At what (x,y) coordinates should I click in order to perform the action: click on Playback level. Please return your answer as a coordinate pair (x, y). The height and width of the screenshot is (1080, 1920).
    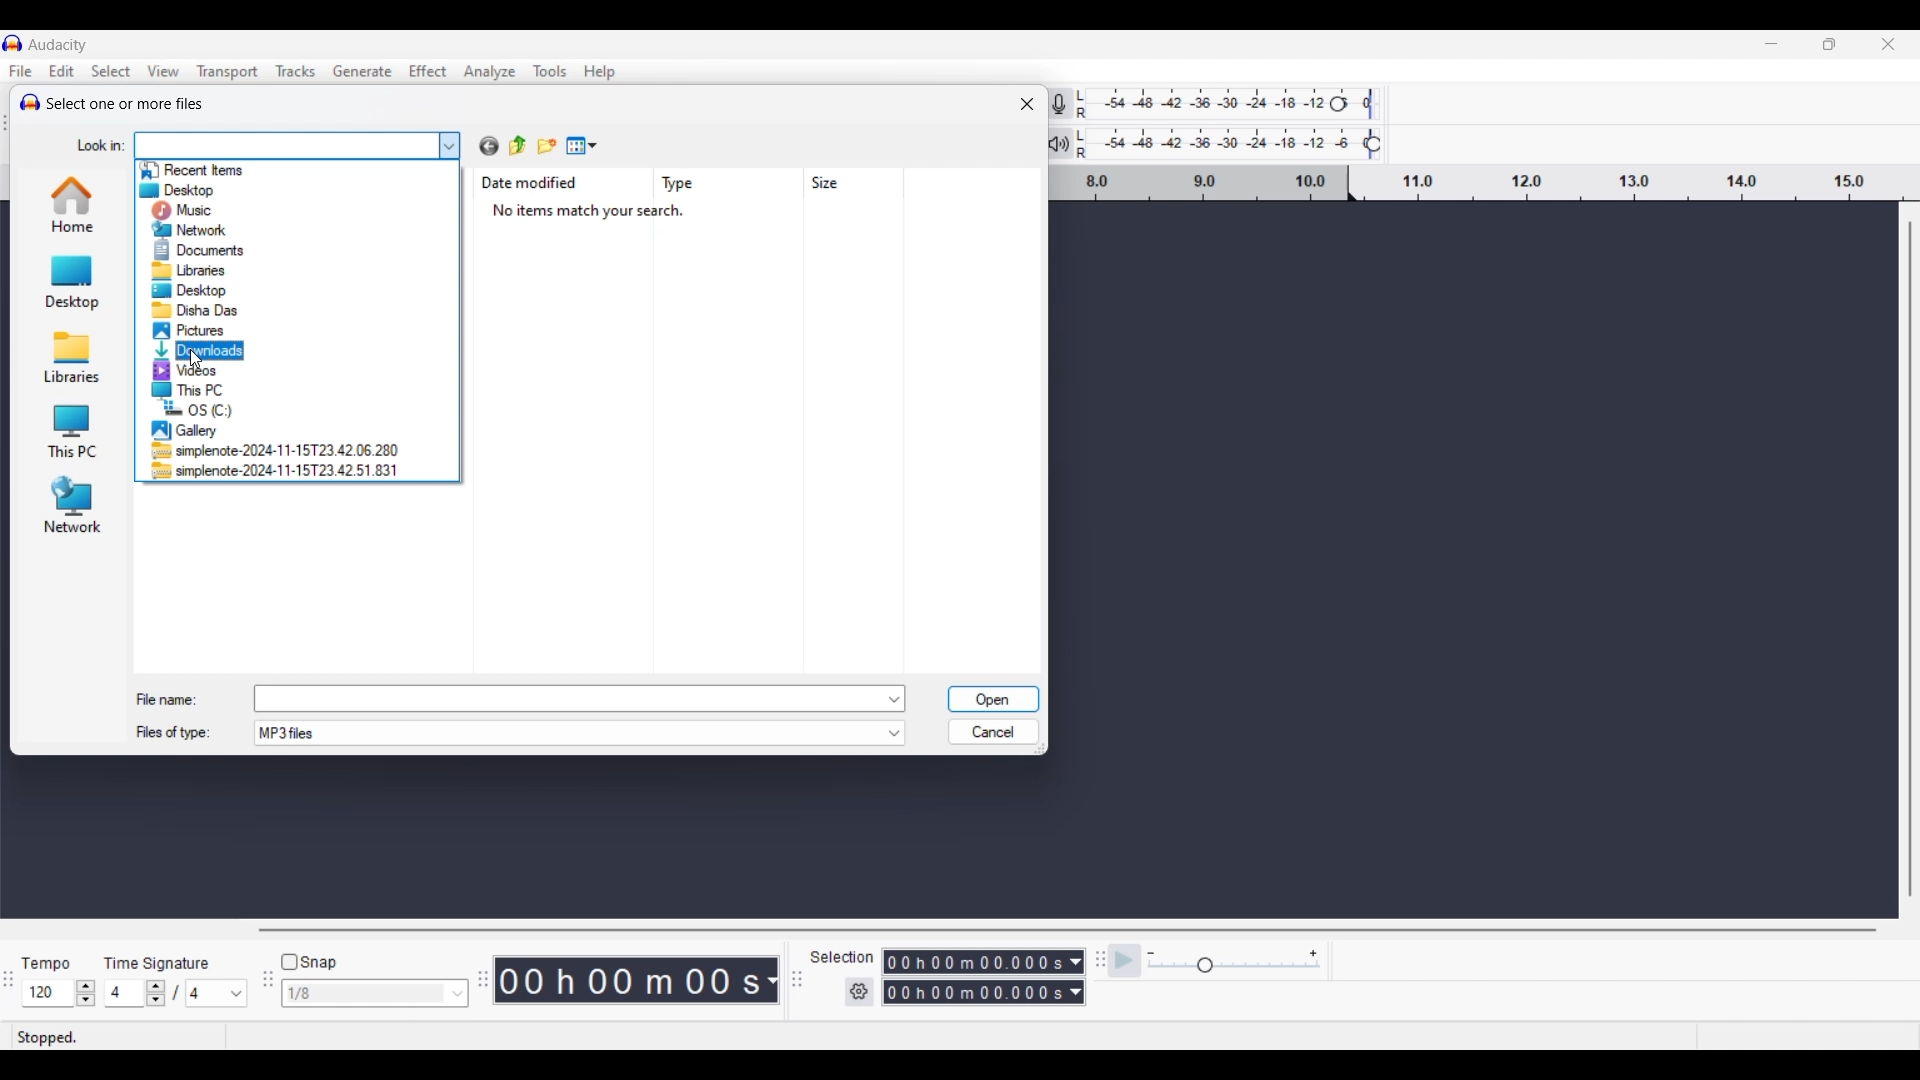
    Looking at the image, I should click on (1242, 144).